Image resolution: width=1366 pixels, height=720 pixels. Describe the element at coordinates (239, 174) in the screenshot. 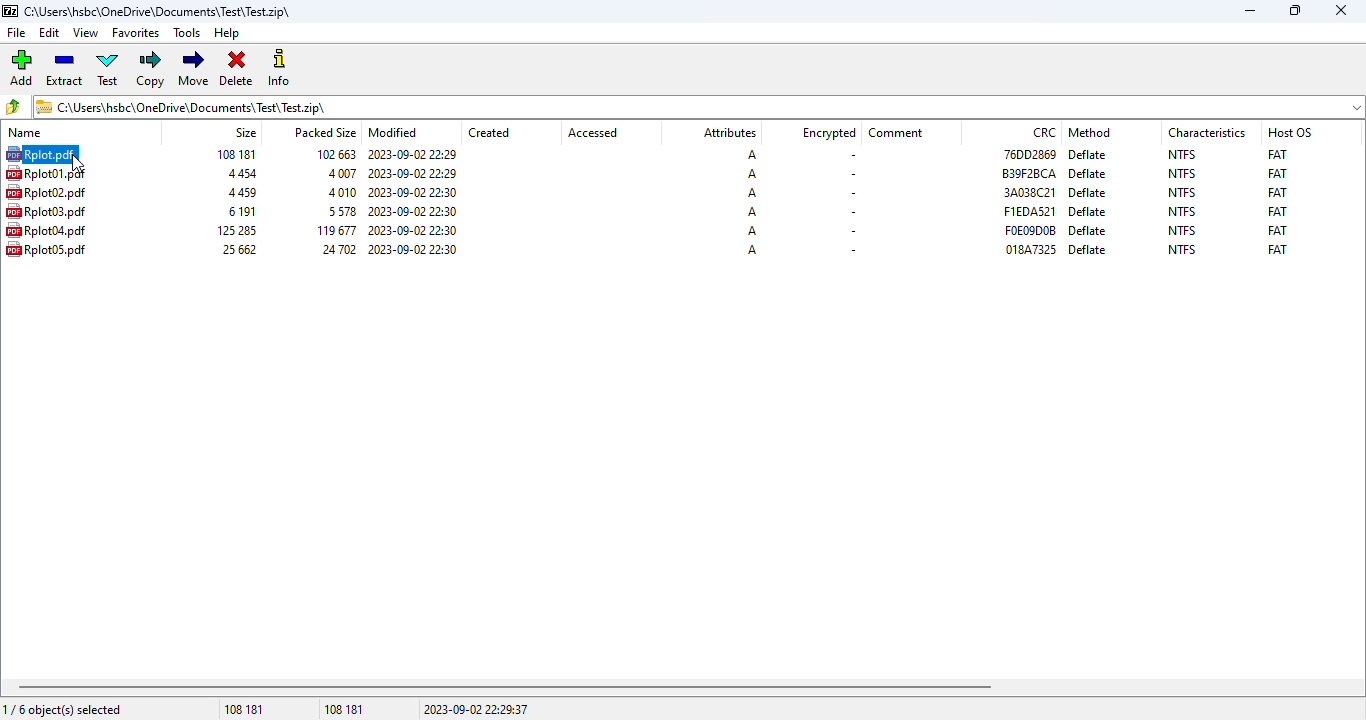

I see `size` at that location.